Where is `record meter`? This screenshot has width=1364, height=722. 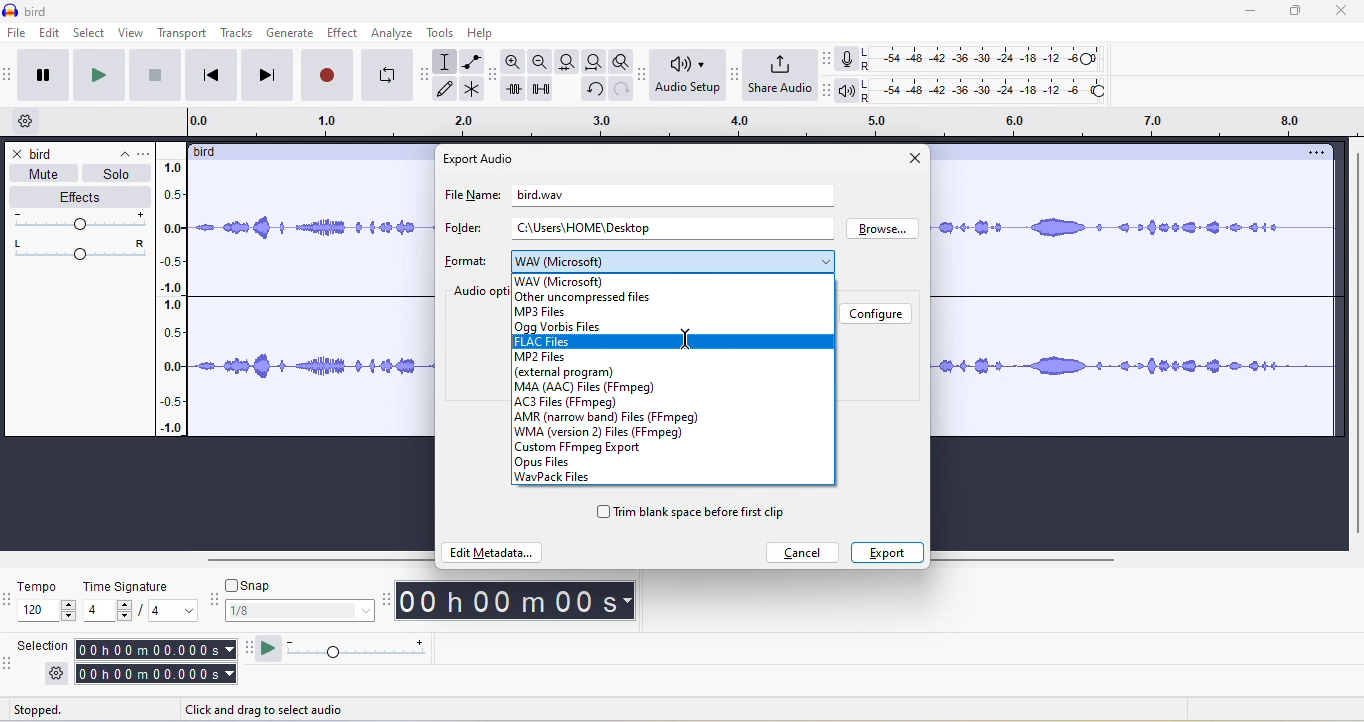
record meter is located at coordinates (847, 59).